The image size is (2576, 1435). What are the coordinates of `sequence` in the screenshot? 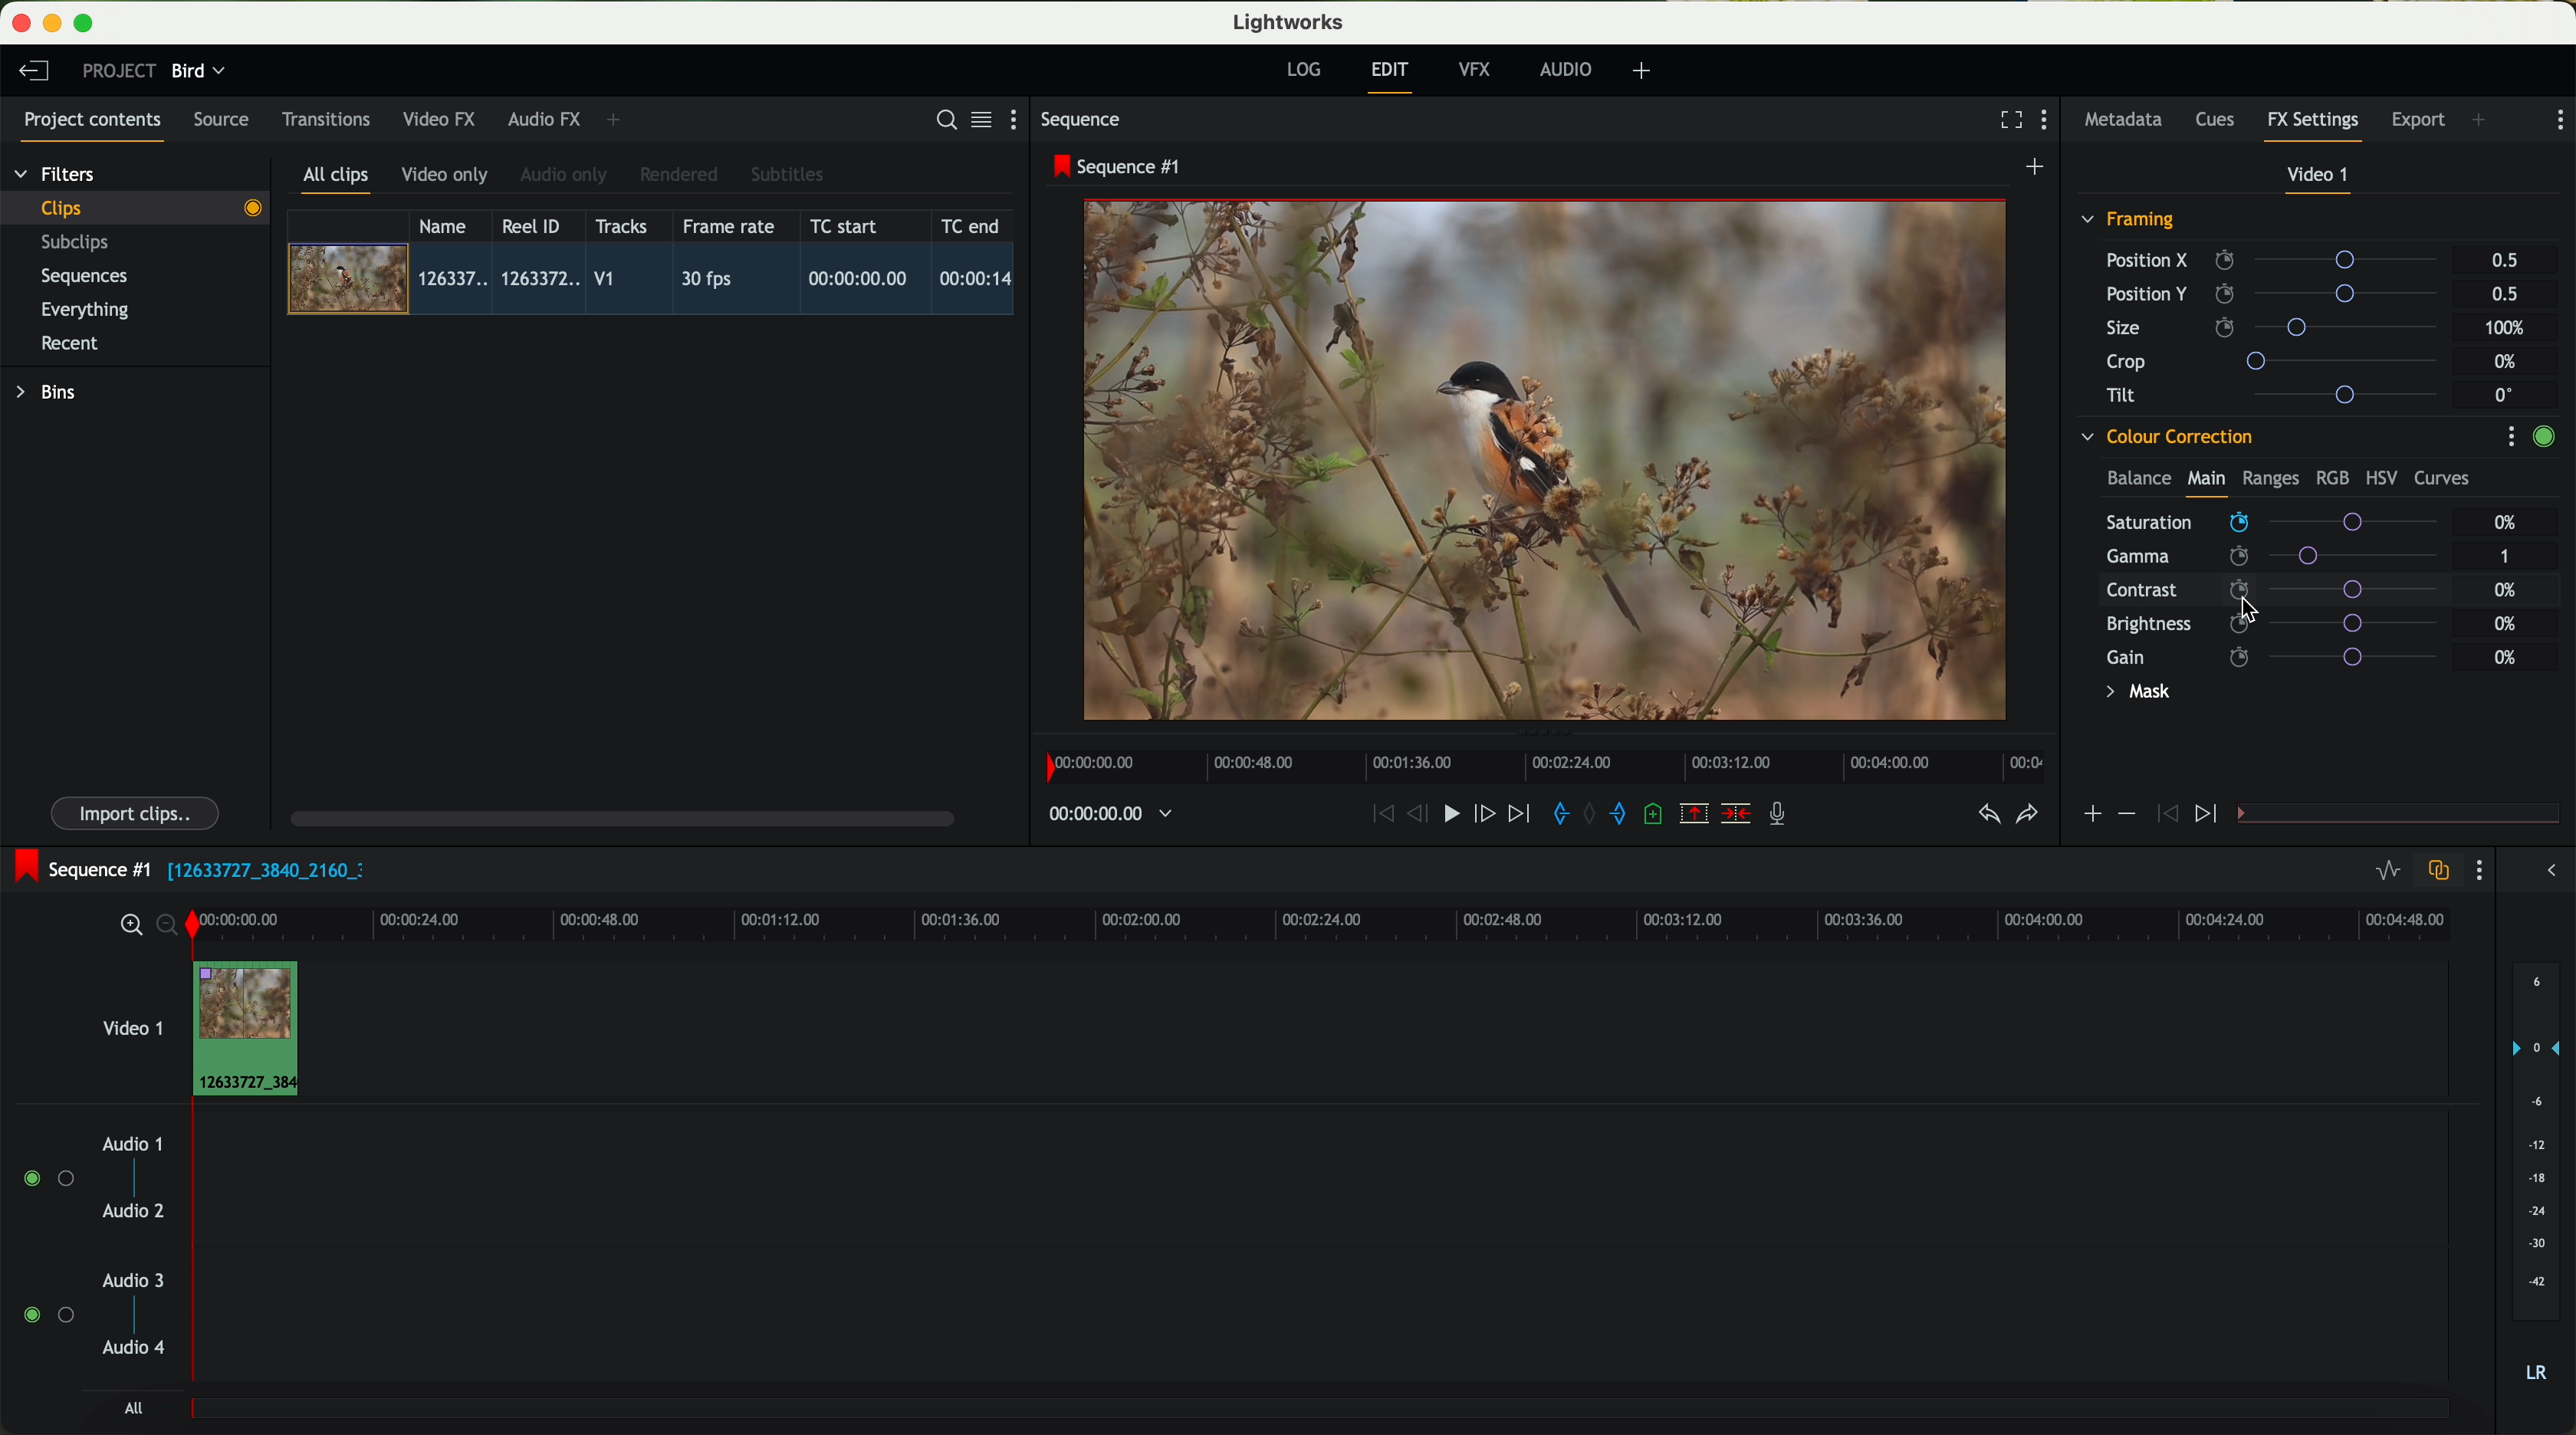 It's located at (1081, 120).